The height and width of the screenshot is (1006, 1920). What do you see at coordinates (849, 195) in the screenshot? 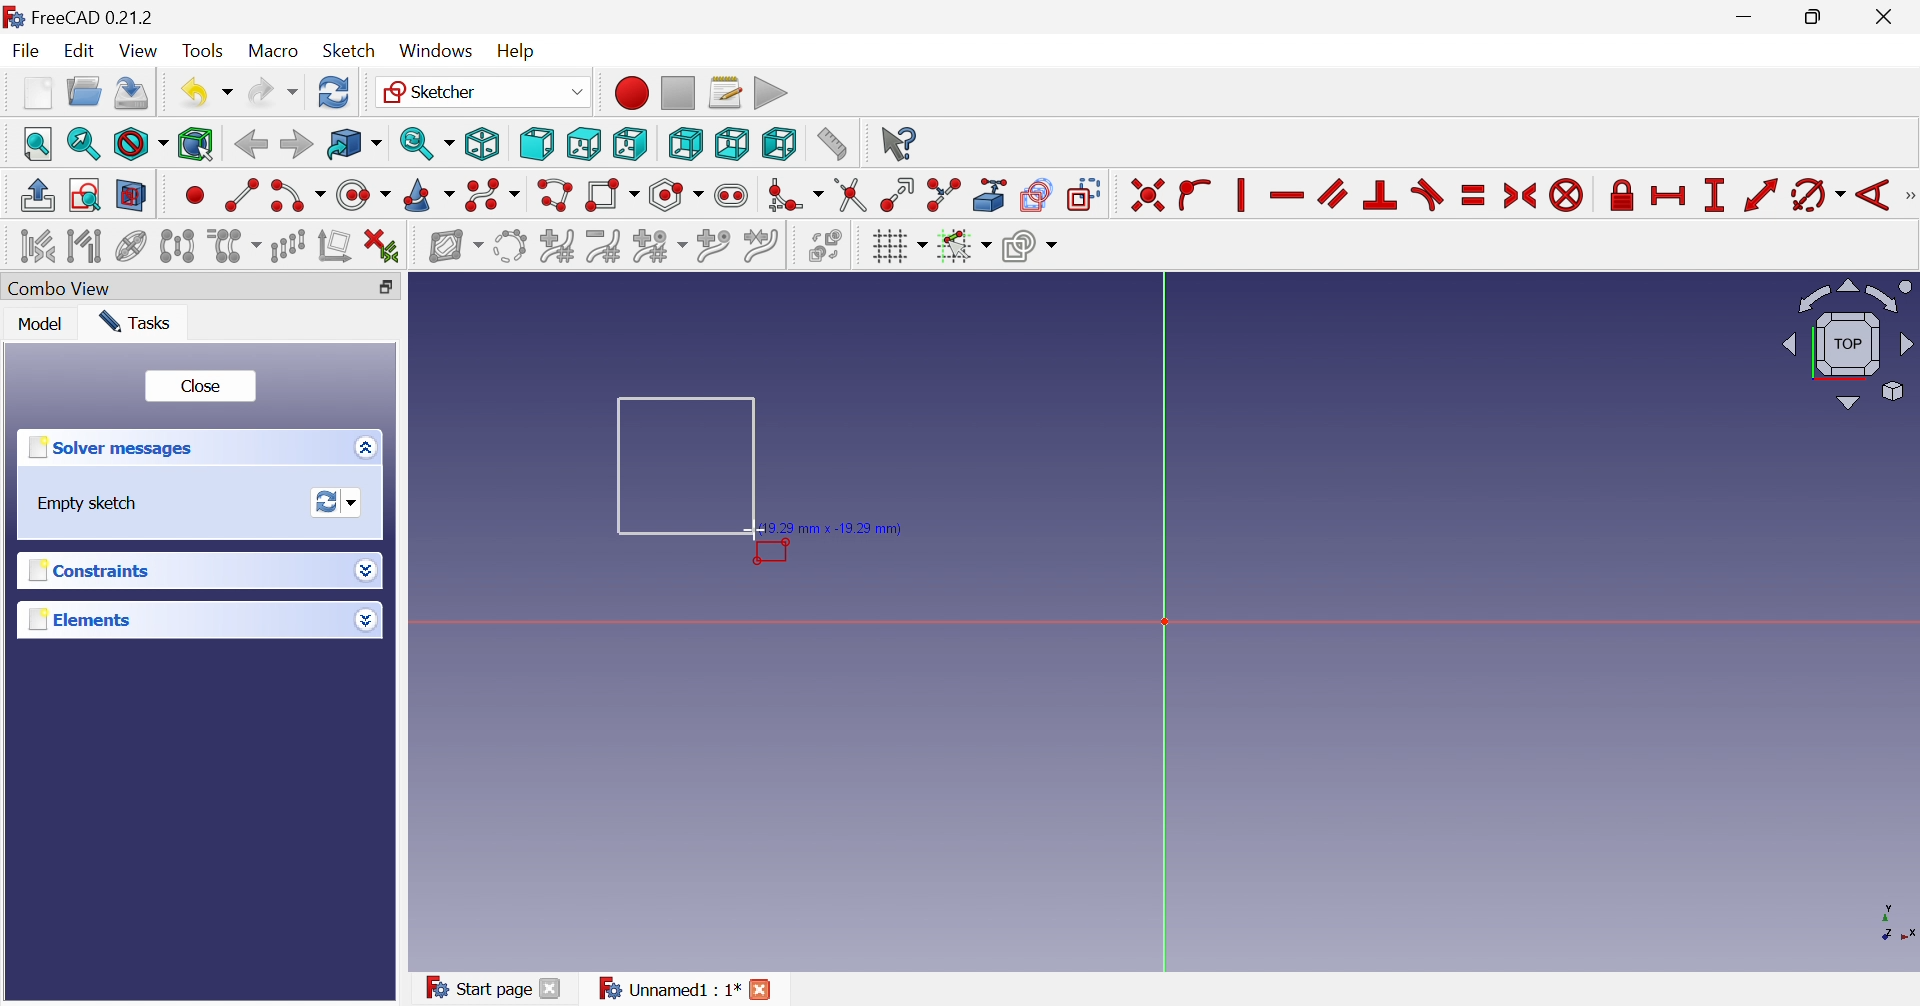
I see `Trim edge` at bounding box center [849, 195].